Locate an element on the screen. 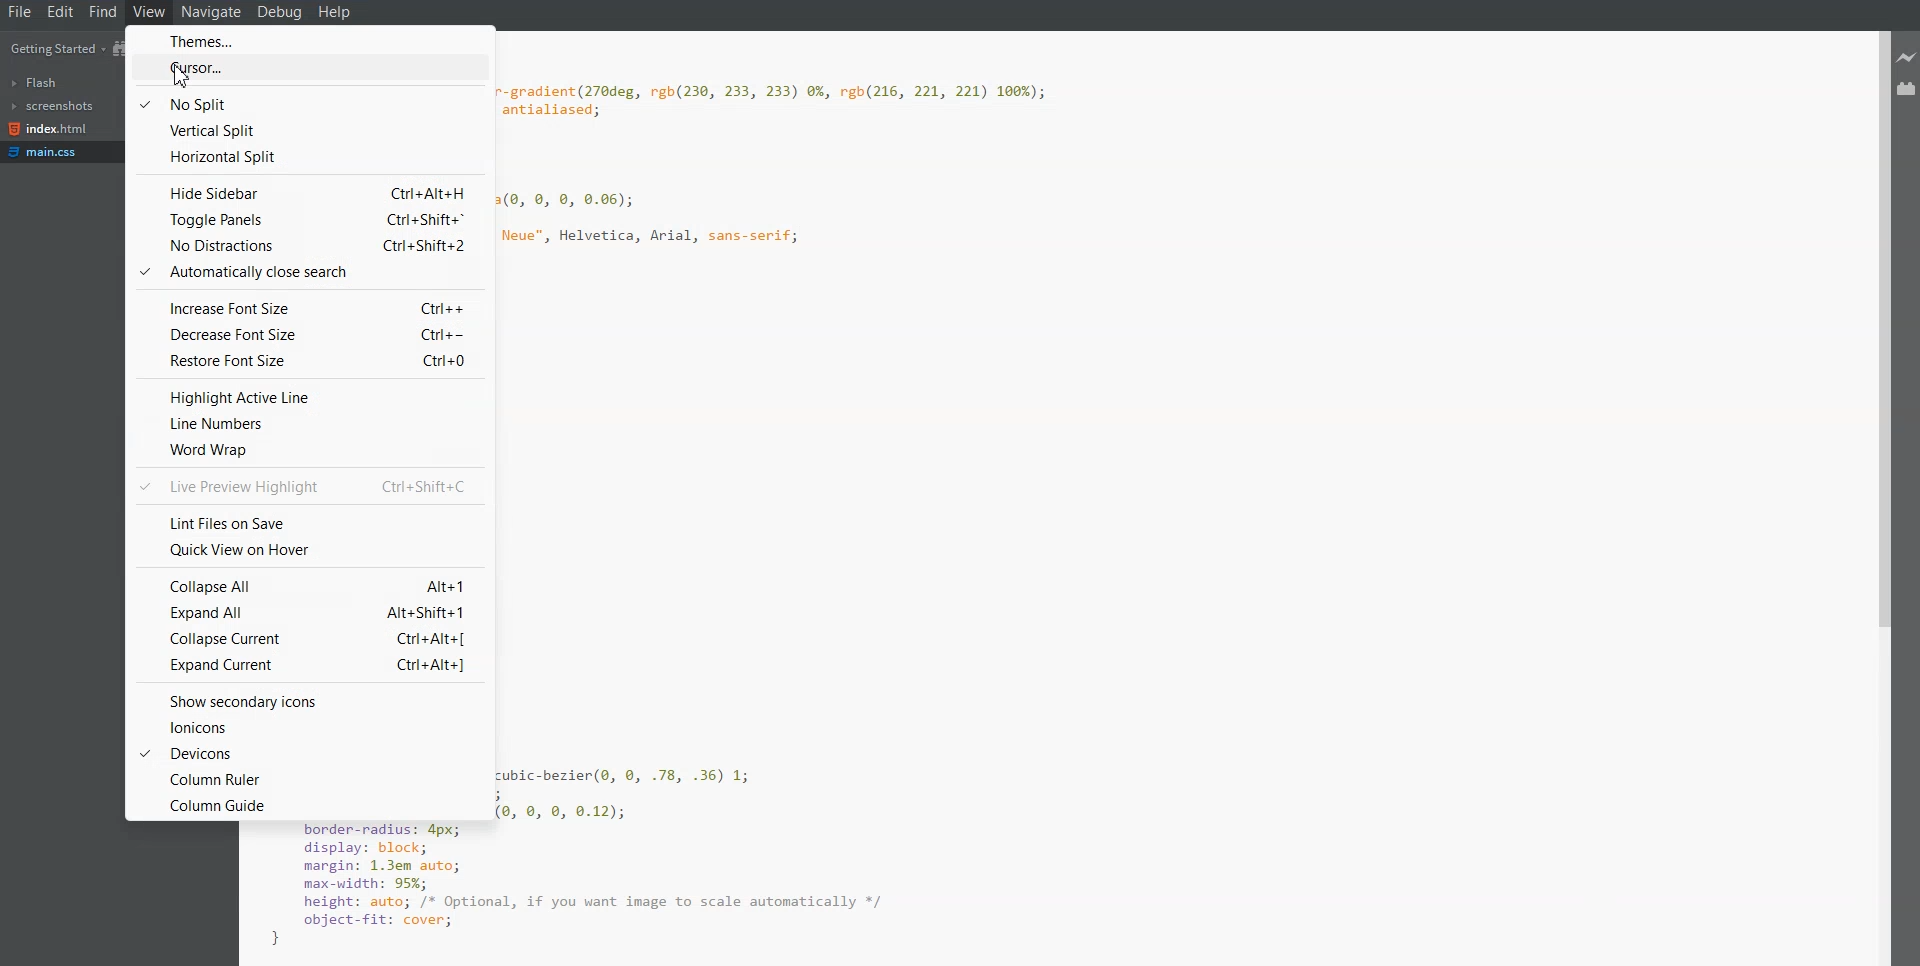 This screenshot has width=1920, height=966. Hide Sidebar is located at coordinates (307, 192).